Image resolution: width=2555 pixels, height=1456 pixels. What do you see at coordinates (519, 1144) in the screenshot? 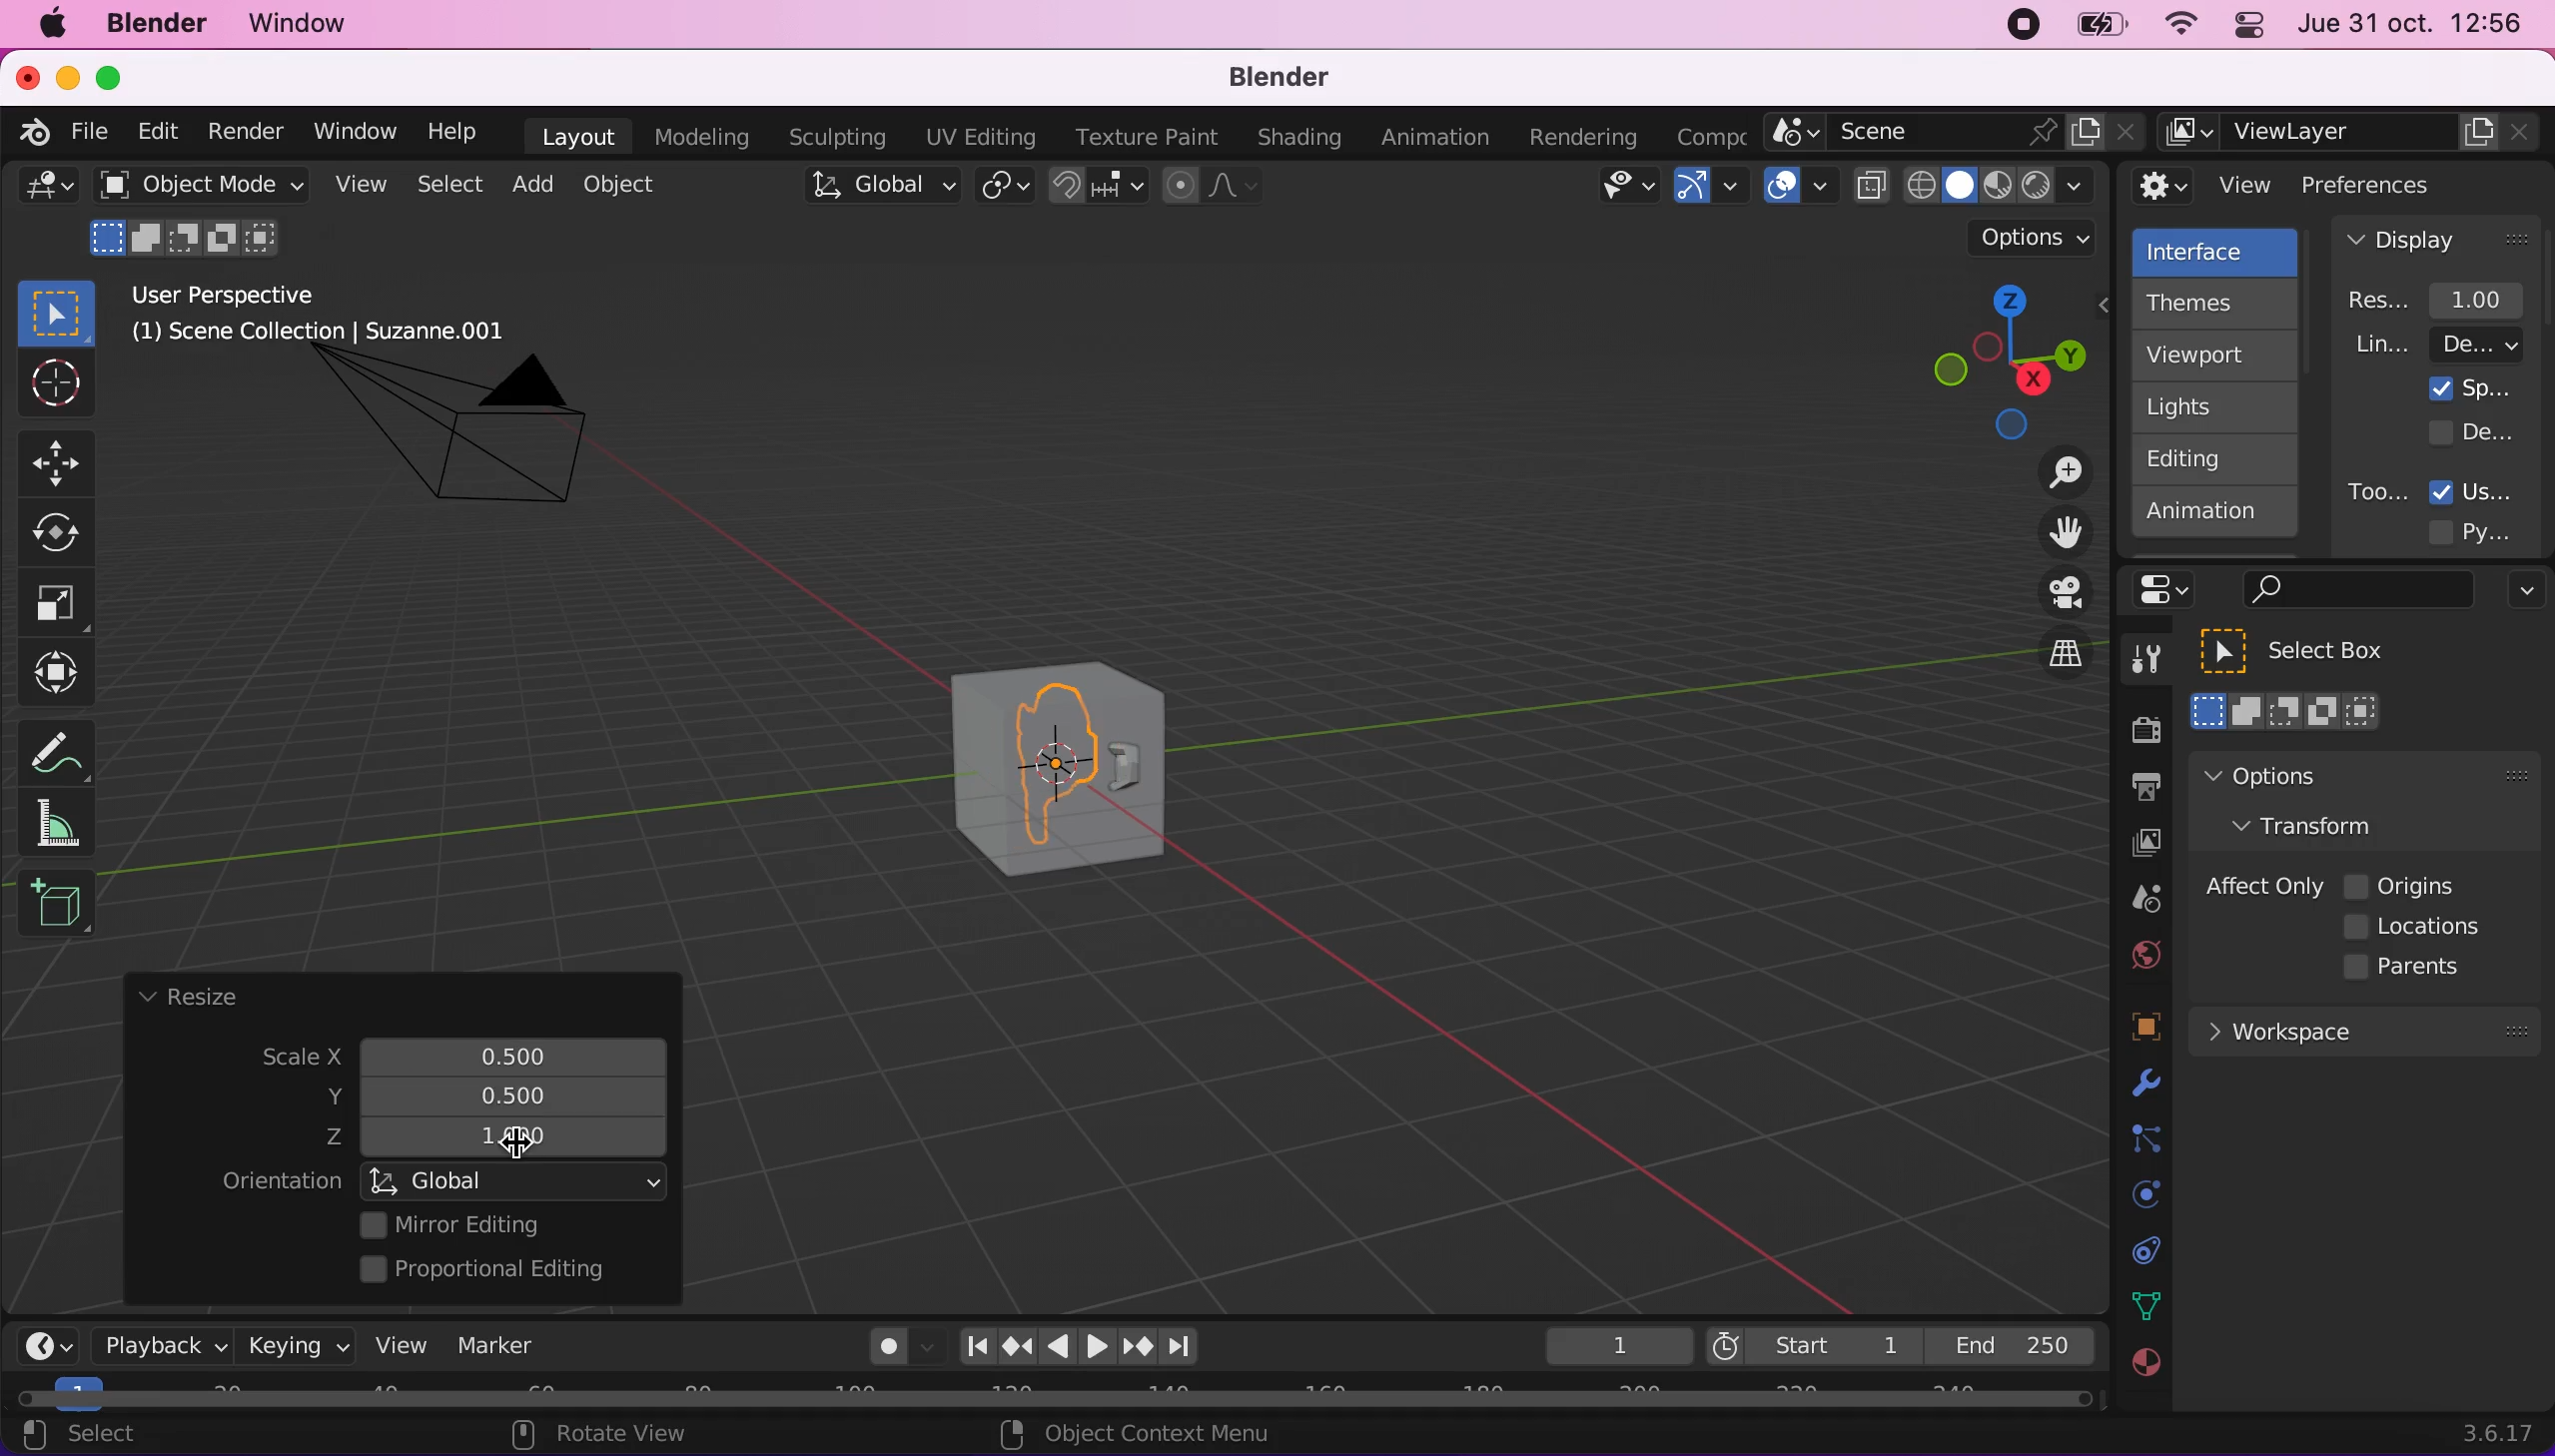
I see `cursor` at bounding box center [519, 1144].